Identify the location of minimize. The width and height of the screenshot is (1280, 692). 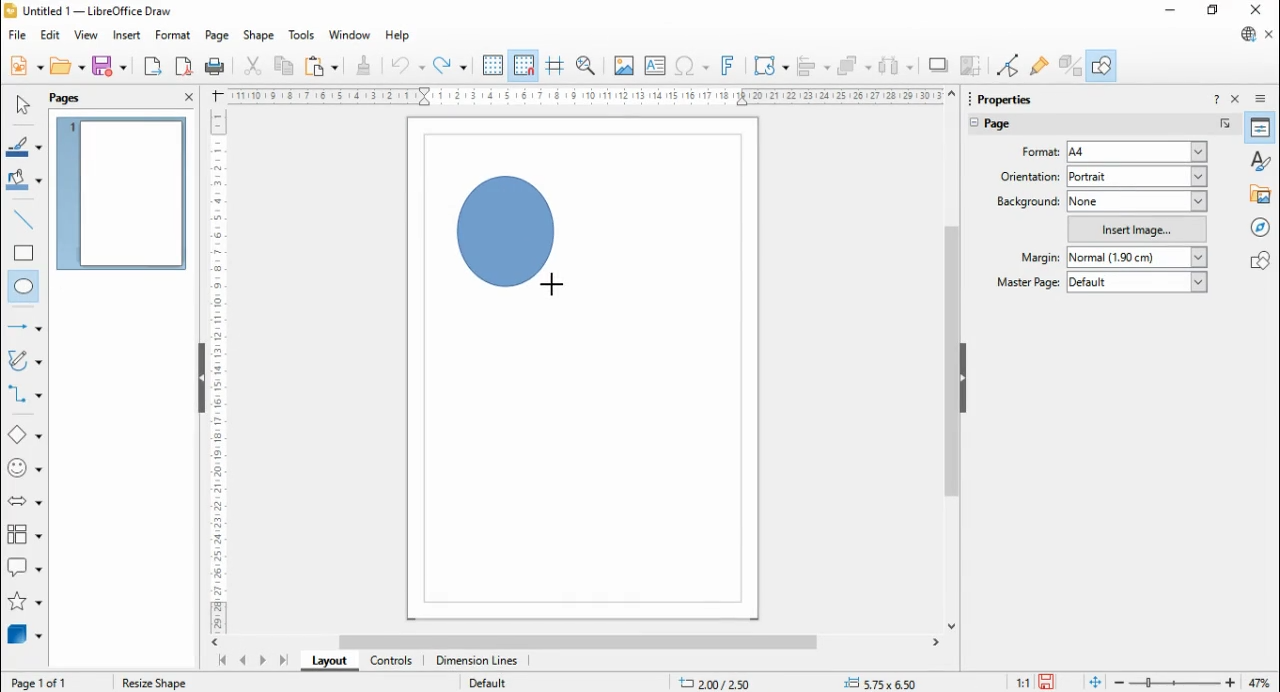
(1172, 10).